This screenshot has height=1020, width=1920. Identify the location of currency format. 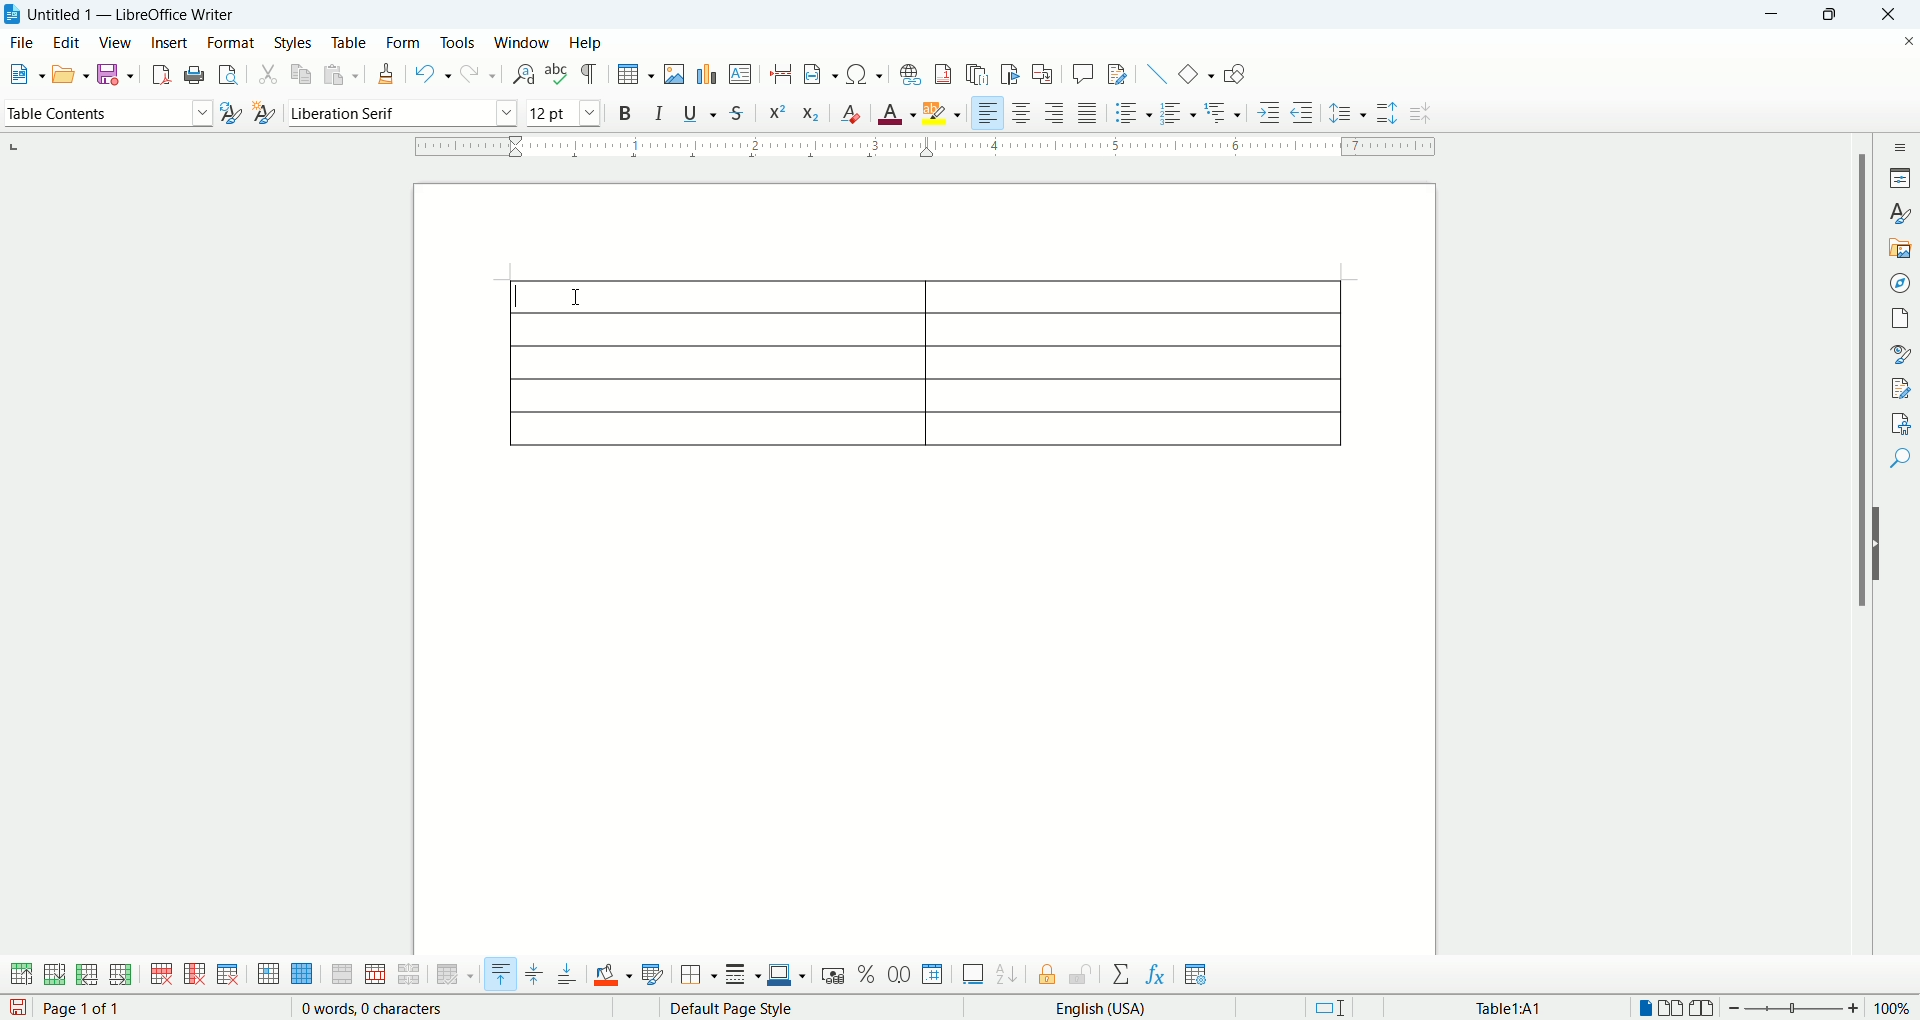
(837, 974).